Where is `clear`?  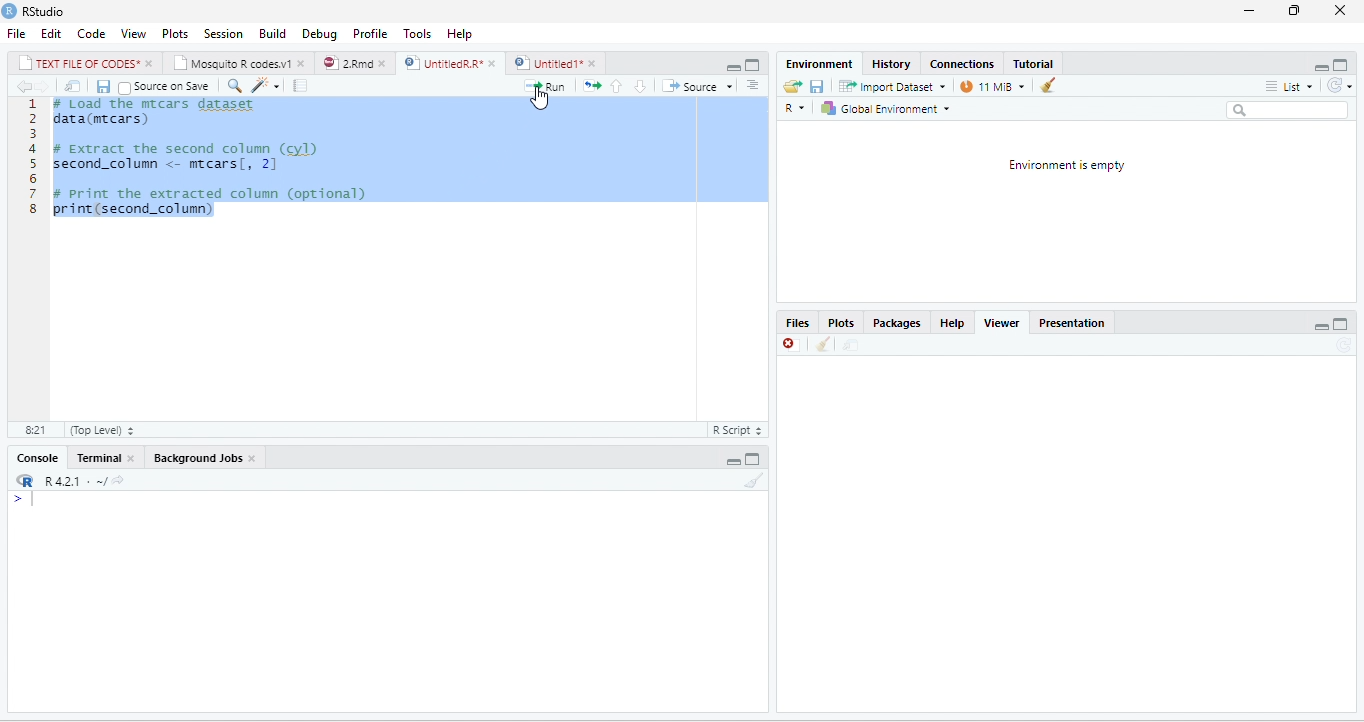
clear is located at coordinates (1047, 85).